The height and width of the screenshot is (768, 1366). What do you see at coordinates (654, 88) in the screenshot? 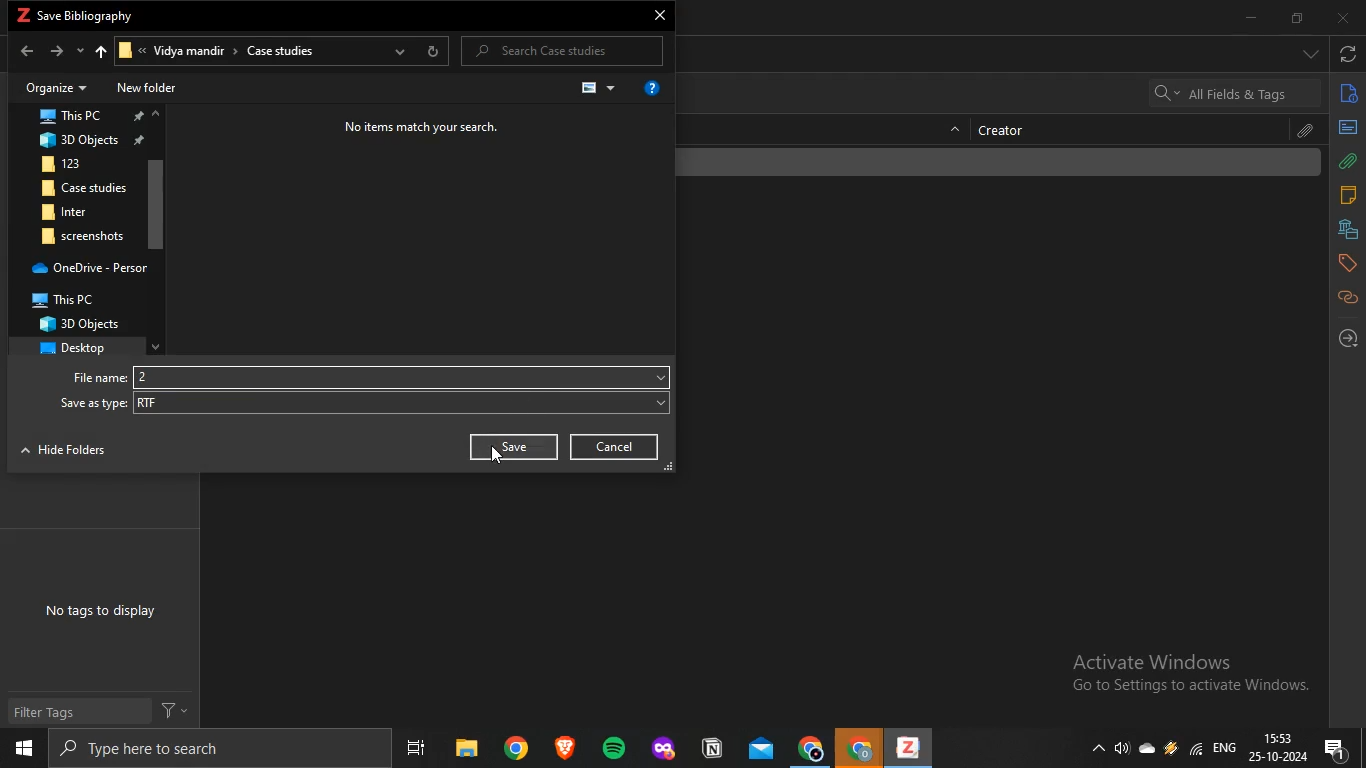
I see `get help` at bounding box center [654, 88].